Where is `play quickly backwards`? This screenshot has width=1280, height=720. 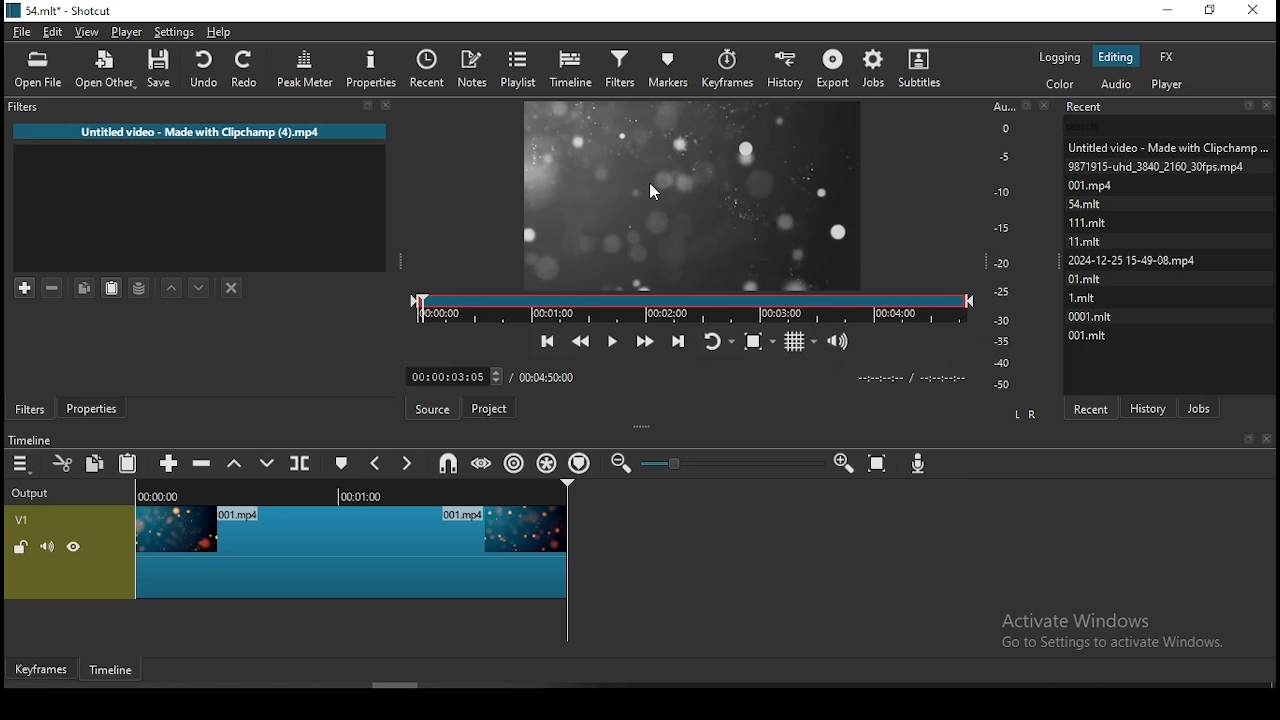 play quickly backwards is located at coordinates (583, 339).